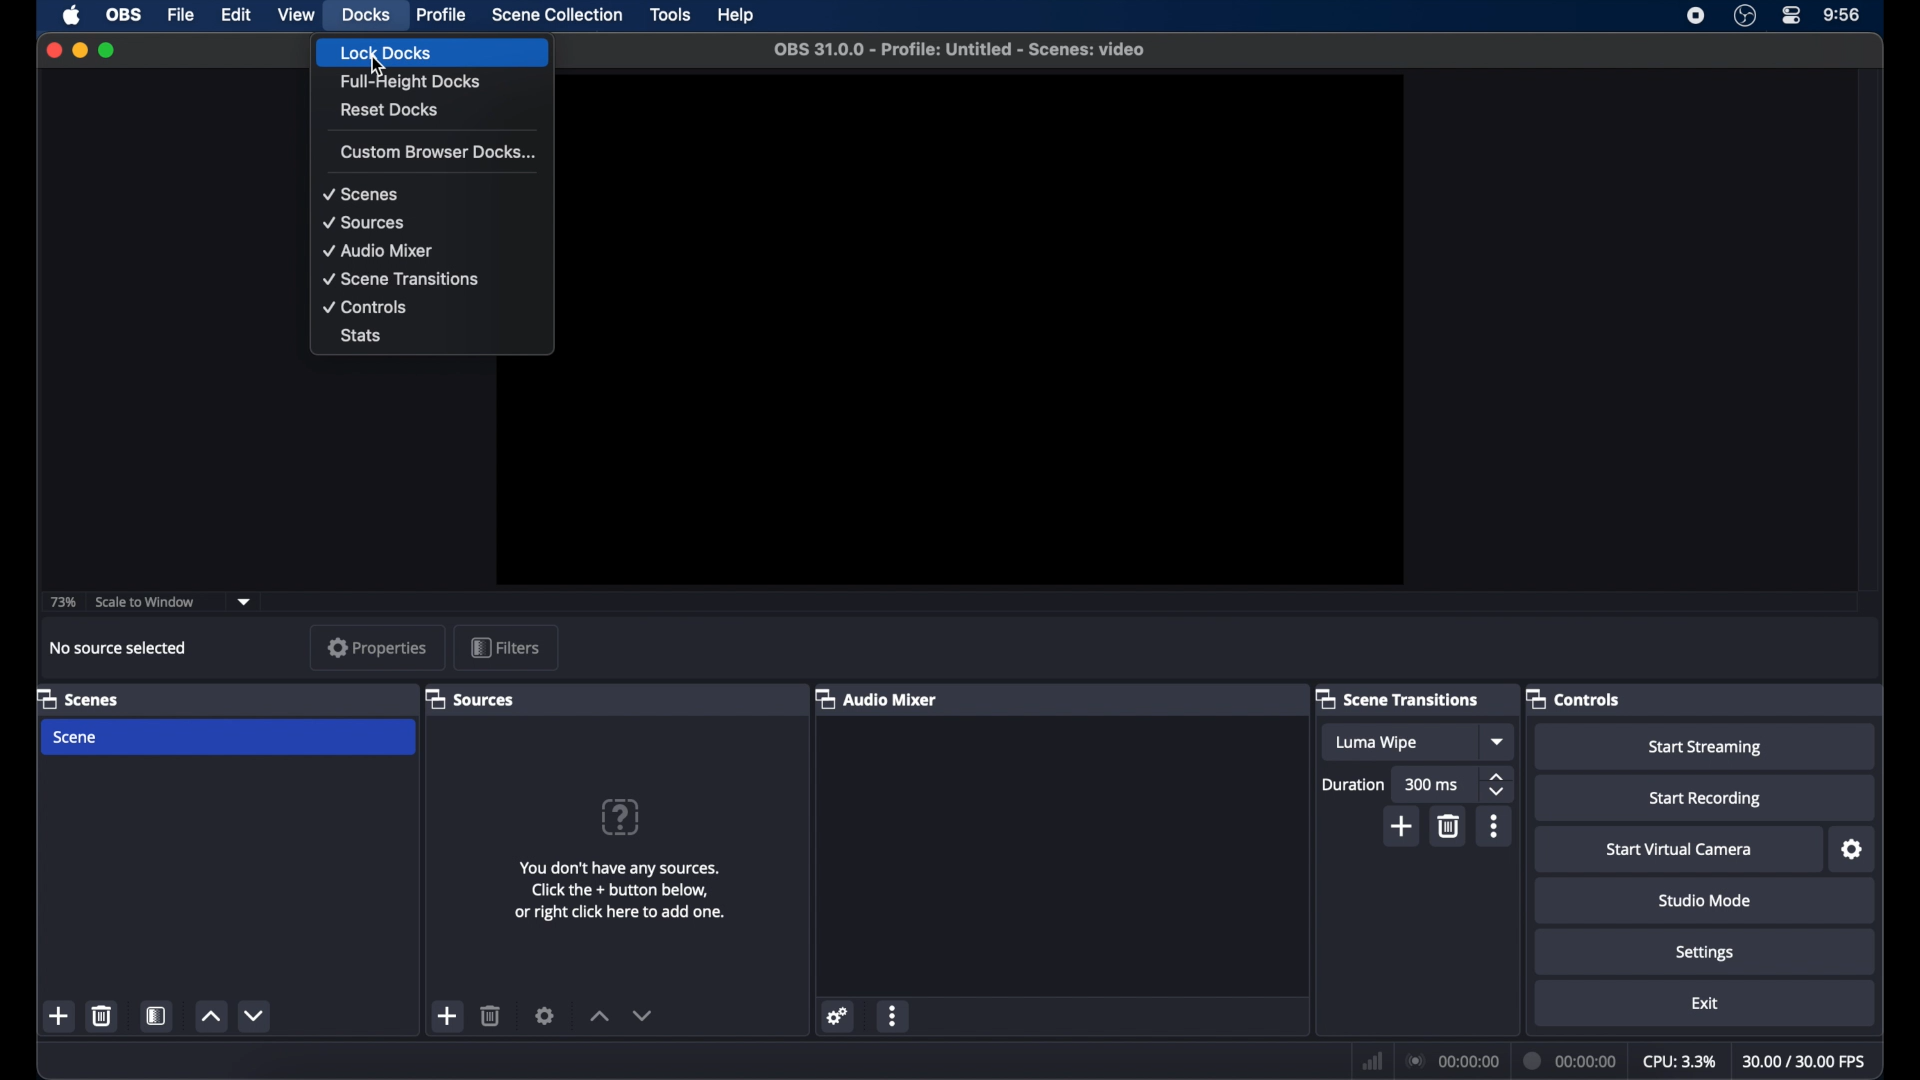 The height and width of the screenshot is (1080, 1920). What do you see at coordinates (379, 251) in the screenshot?
I see `audio mixer` at bounding box center [379, 251].